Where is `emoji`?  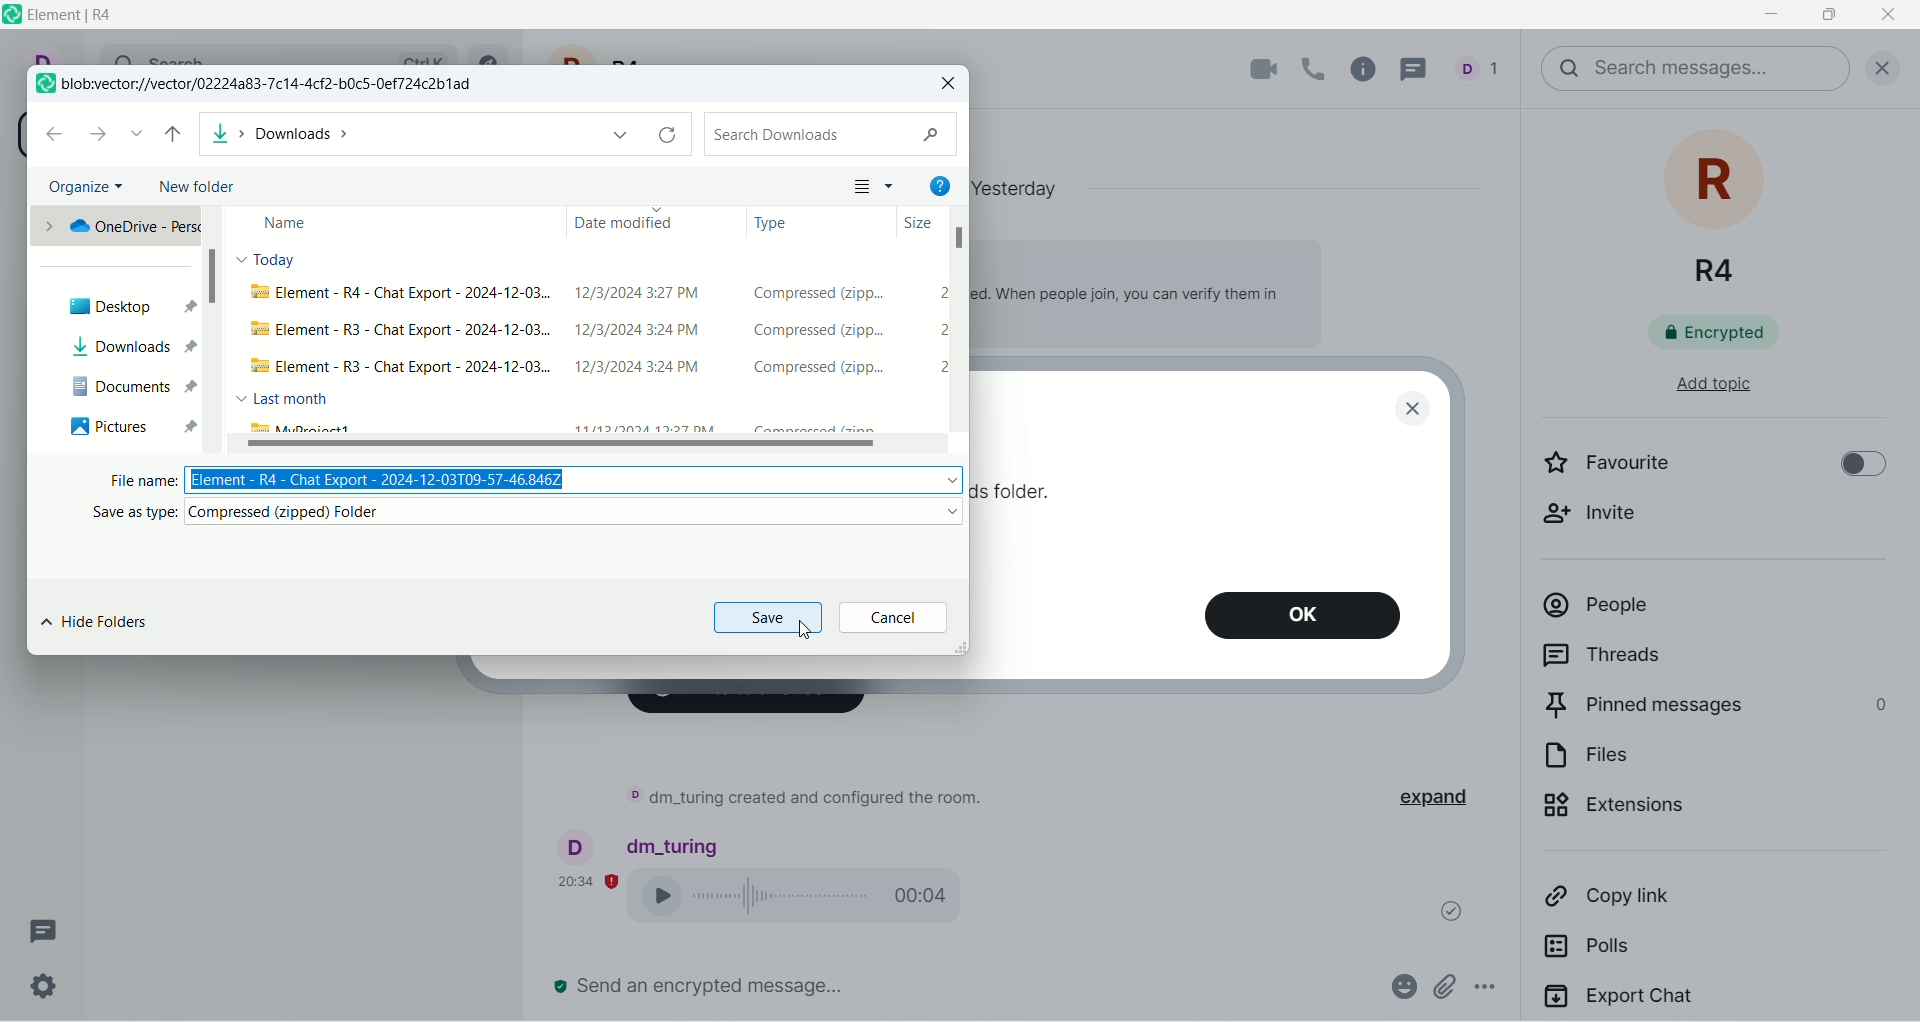
emoji is located at coordinates (1401, 984).